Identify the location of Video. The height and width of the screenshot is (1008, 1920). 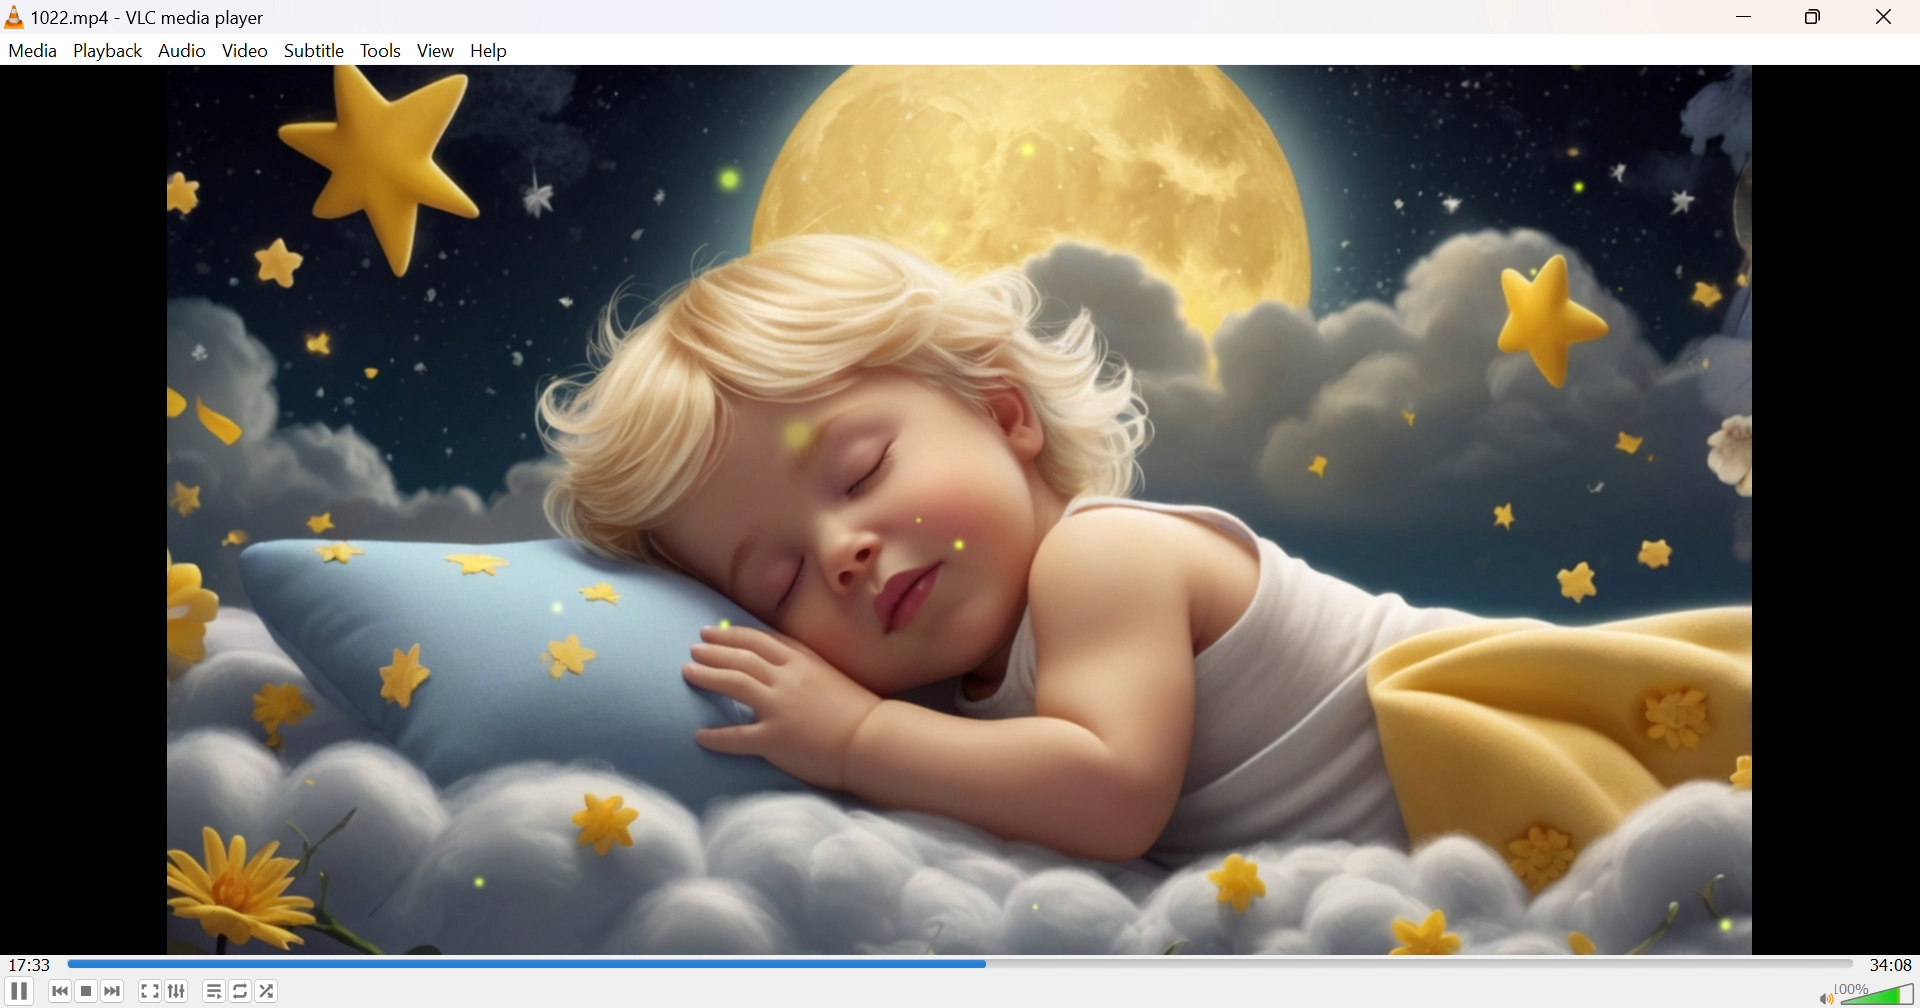
(246, 51).